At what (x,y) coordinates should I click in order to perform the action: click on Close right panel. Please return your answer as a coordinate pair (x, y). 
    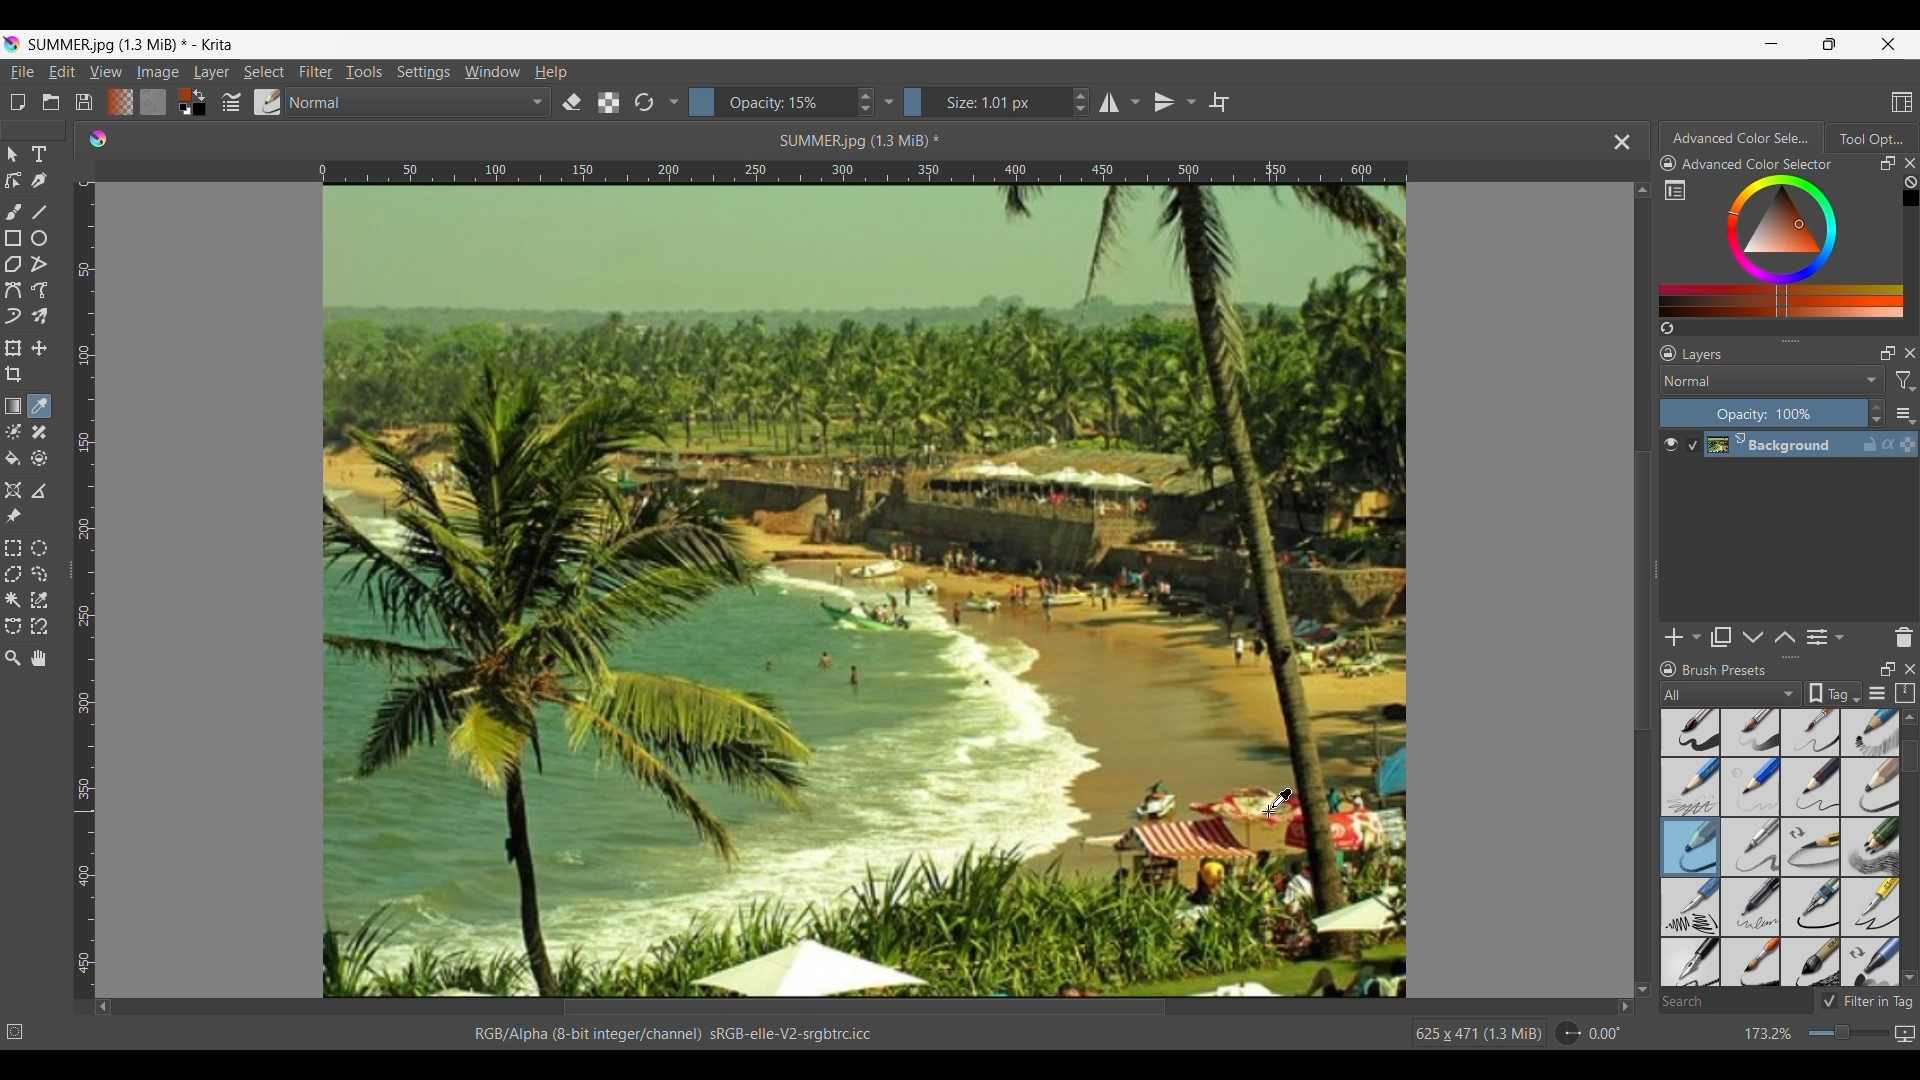
    Looking at the image, I should click on (1910, 163).